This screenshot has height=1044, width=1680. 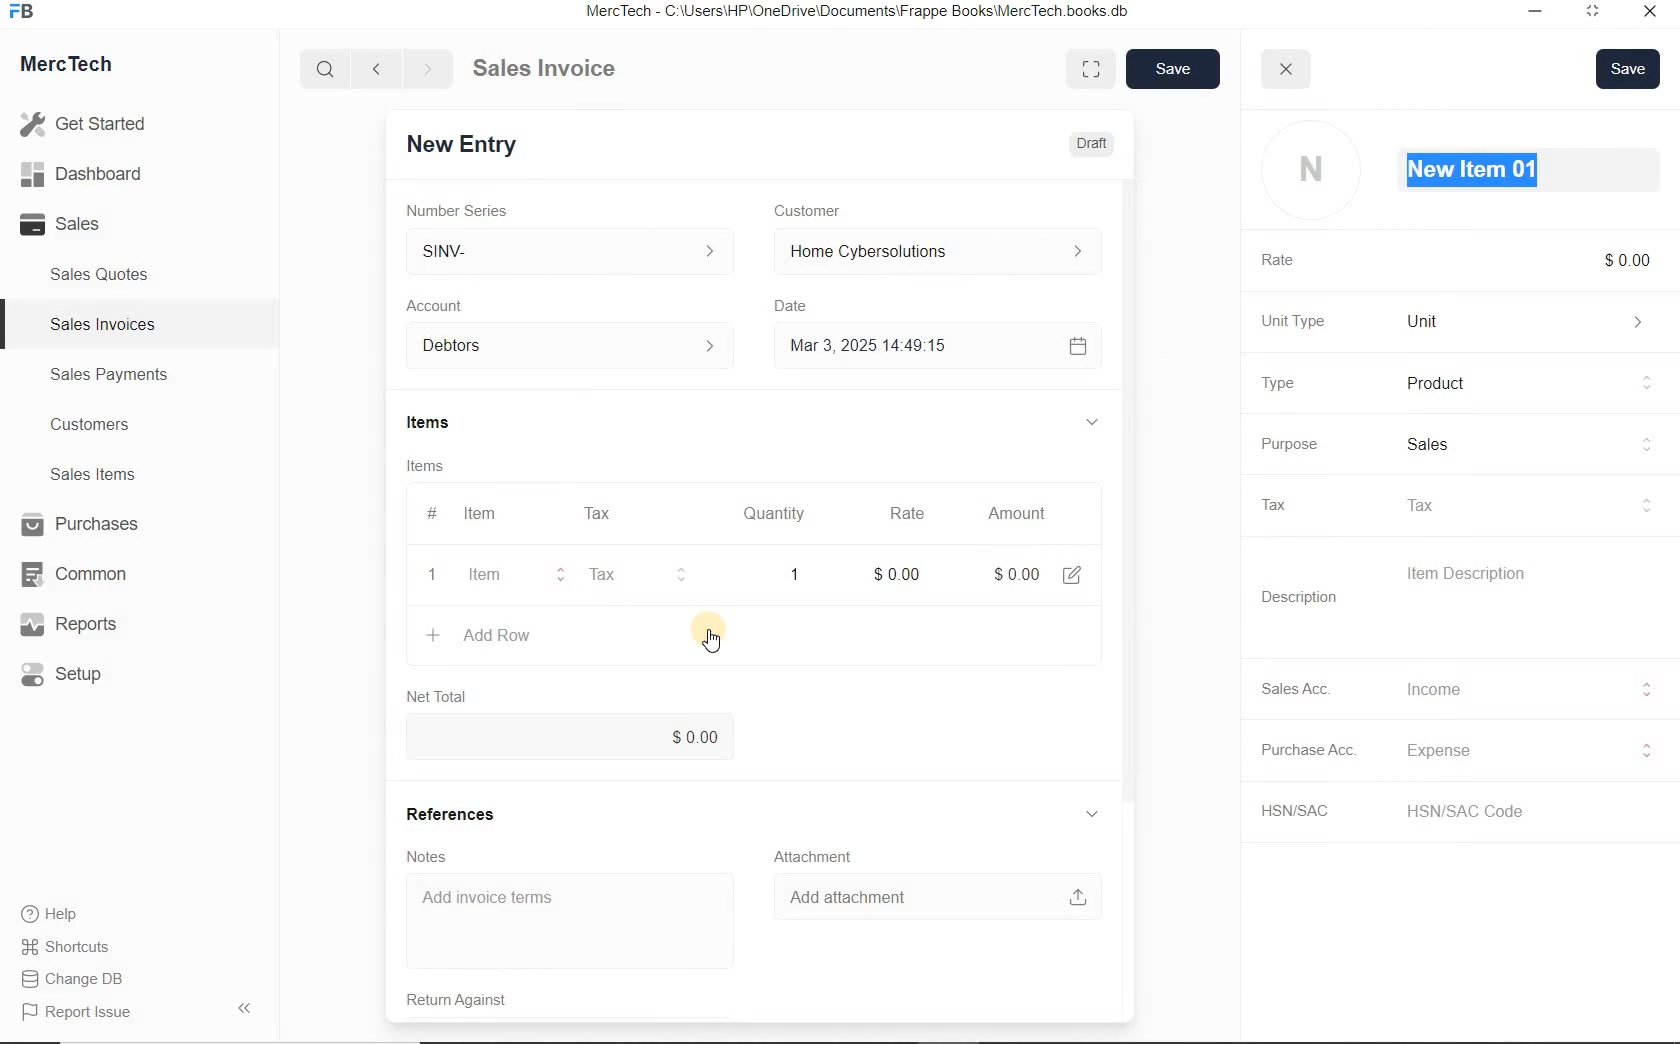 What do you see at coordinates (432, 855) in the screenshot?
I see `Notes` at bounding box center [432, 855].